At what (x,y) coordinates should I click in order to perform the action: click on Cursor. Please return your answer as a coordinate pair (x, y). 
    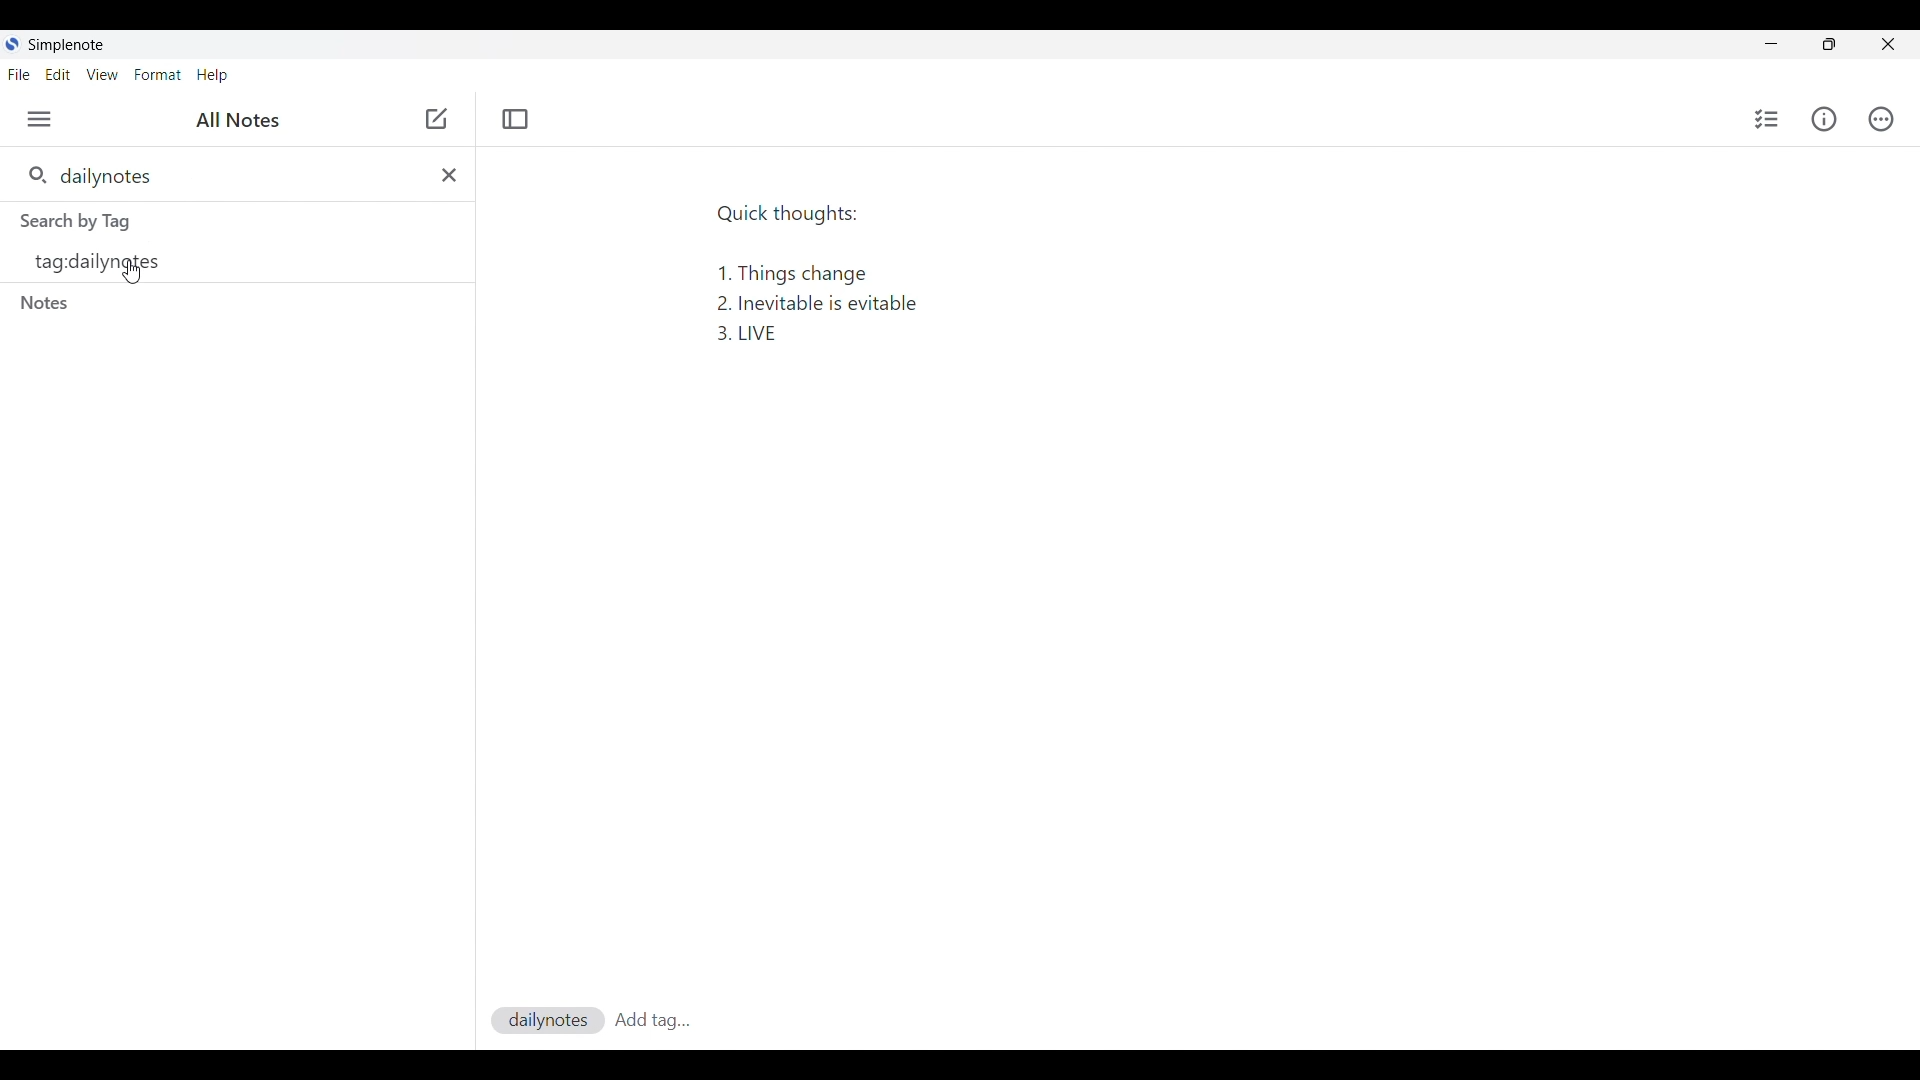
    Looking at the image, I should click on (128, 272).